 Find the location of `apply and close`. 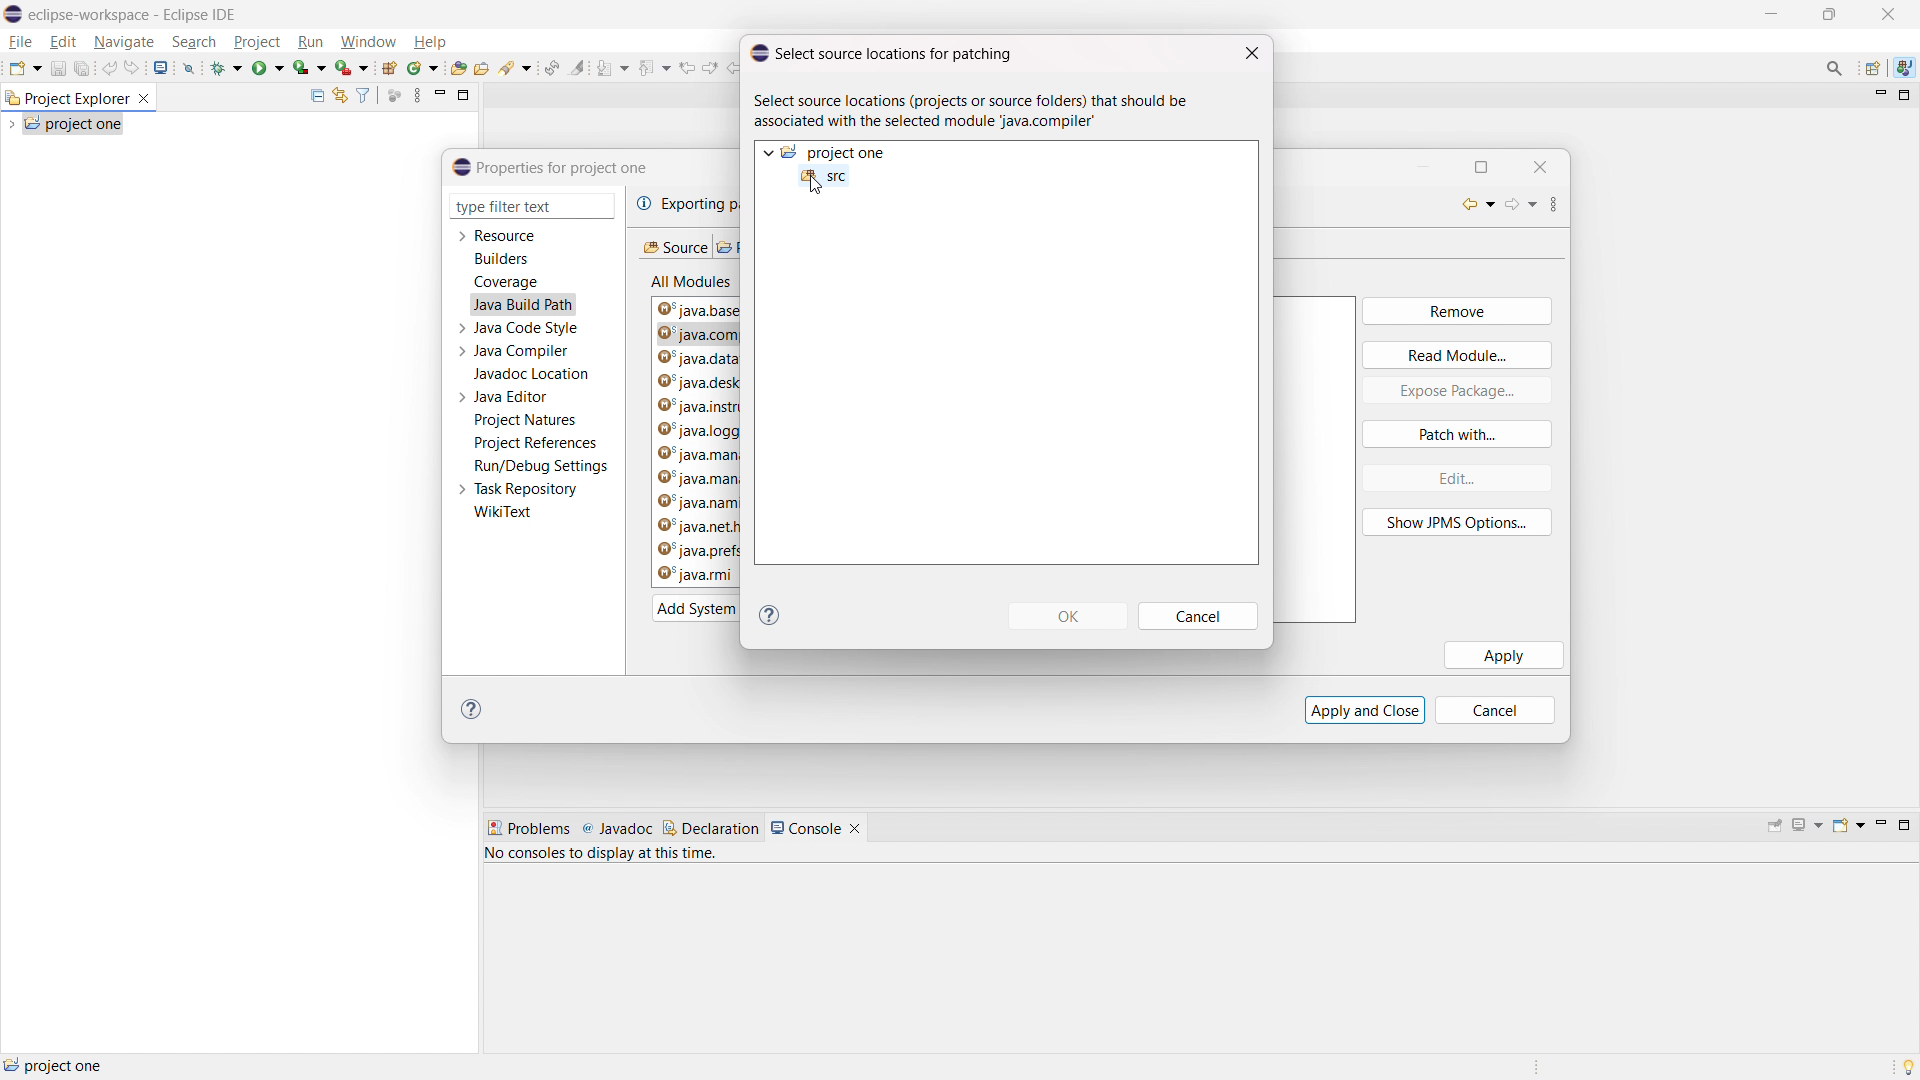

apply and close is located at coordinates (1365, 709).